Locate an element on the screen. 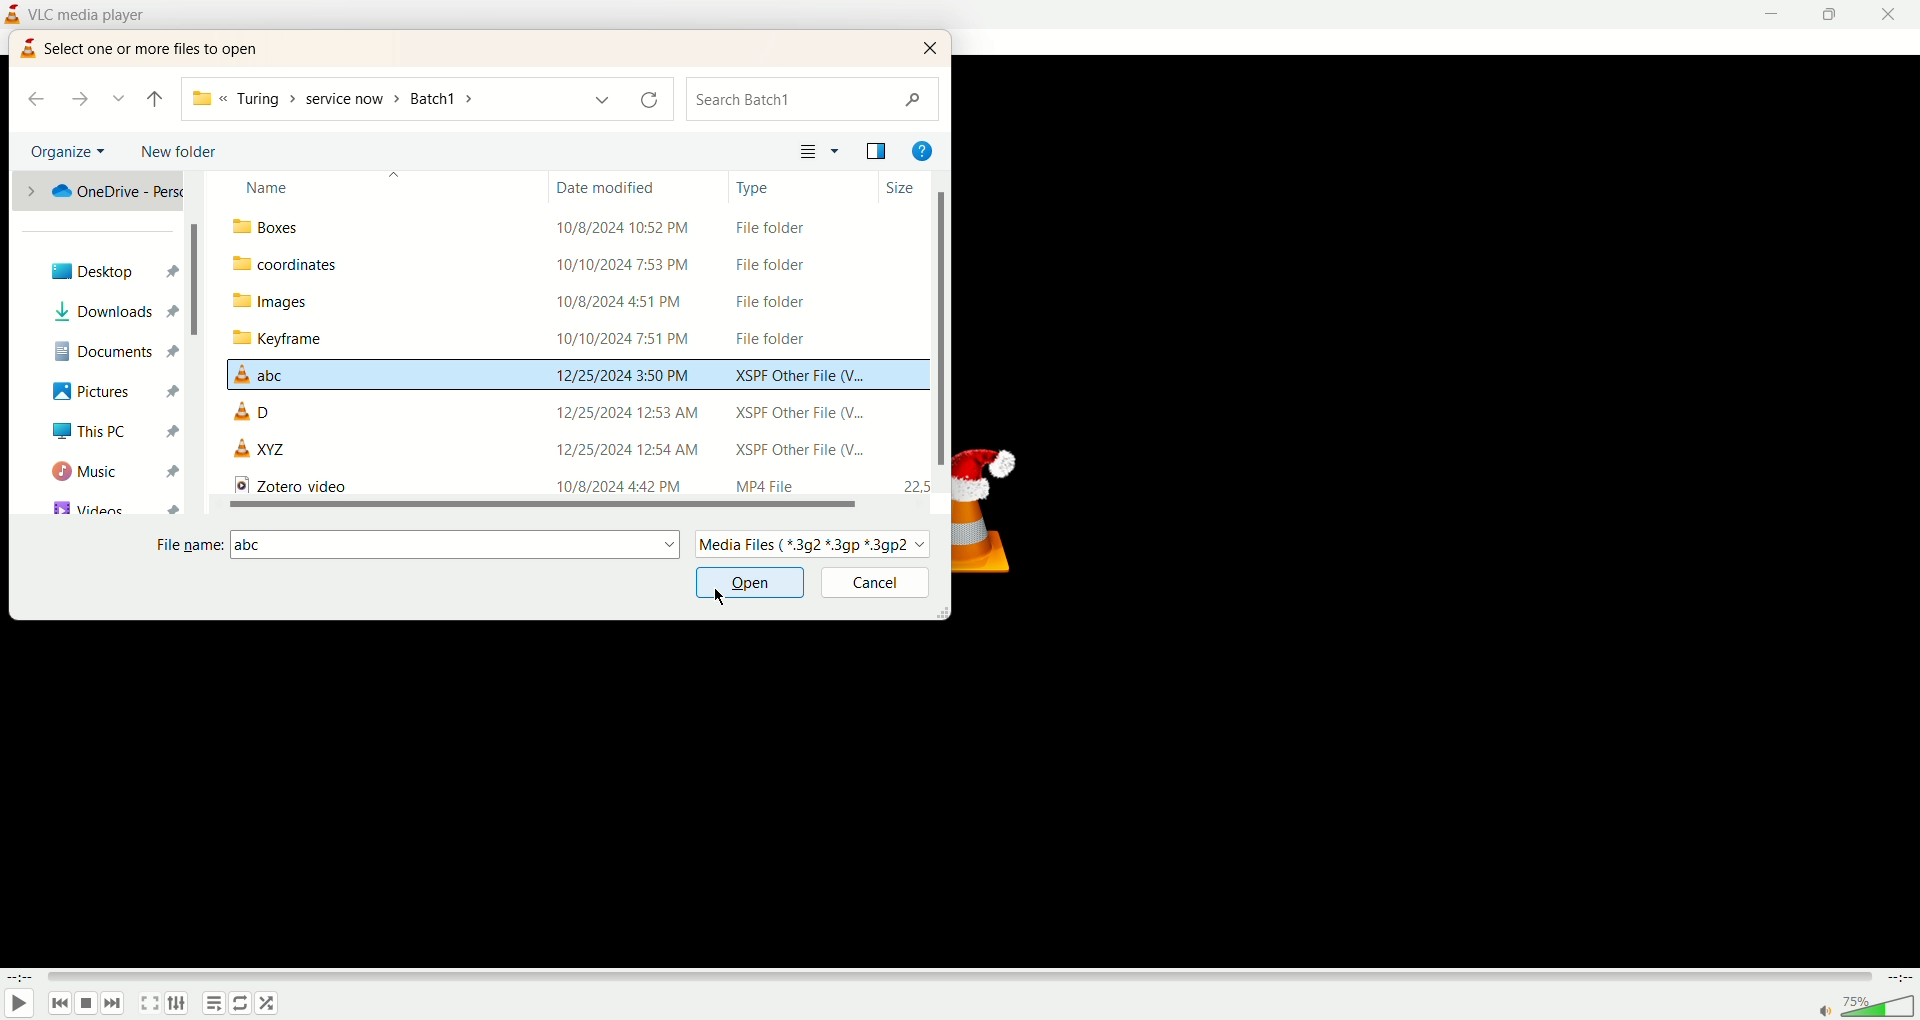 Image resolution: width=1920 pixels, height=1020 pixels. folder is located at coordinates (570, 339).